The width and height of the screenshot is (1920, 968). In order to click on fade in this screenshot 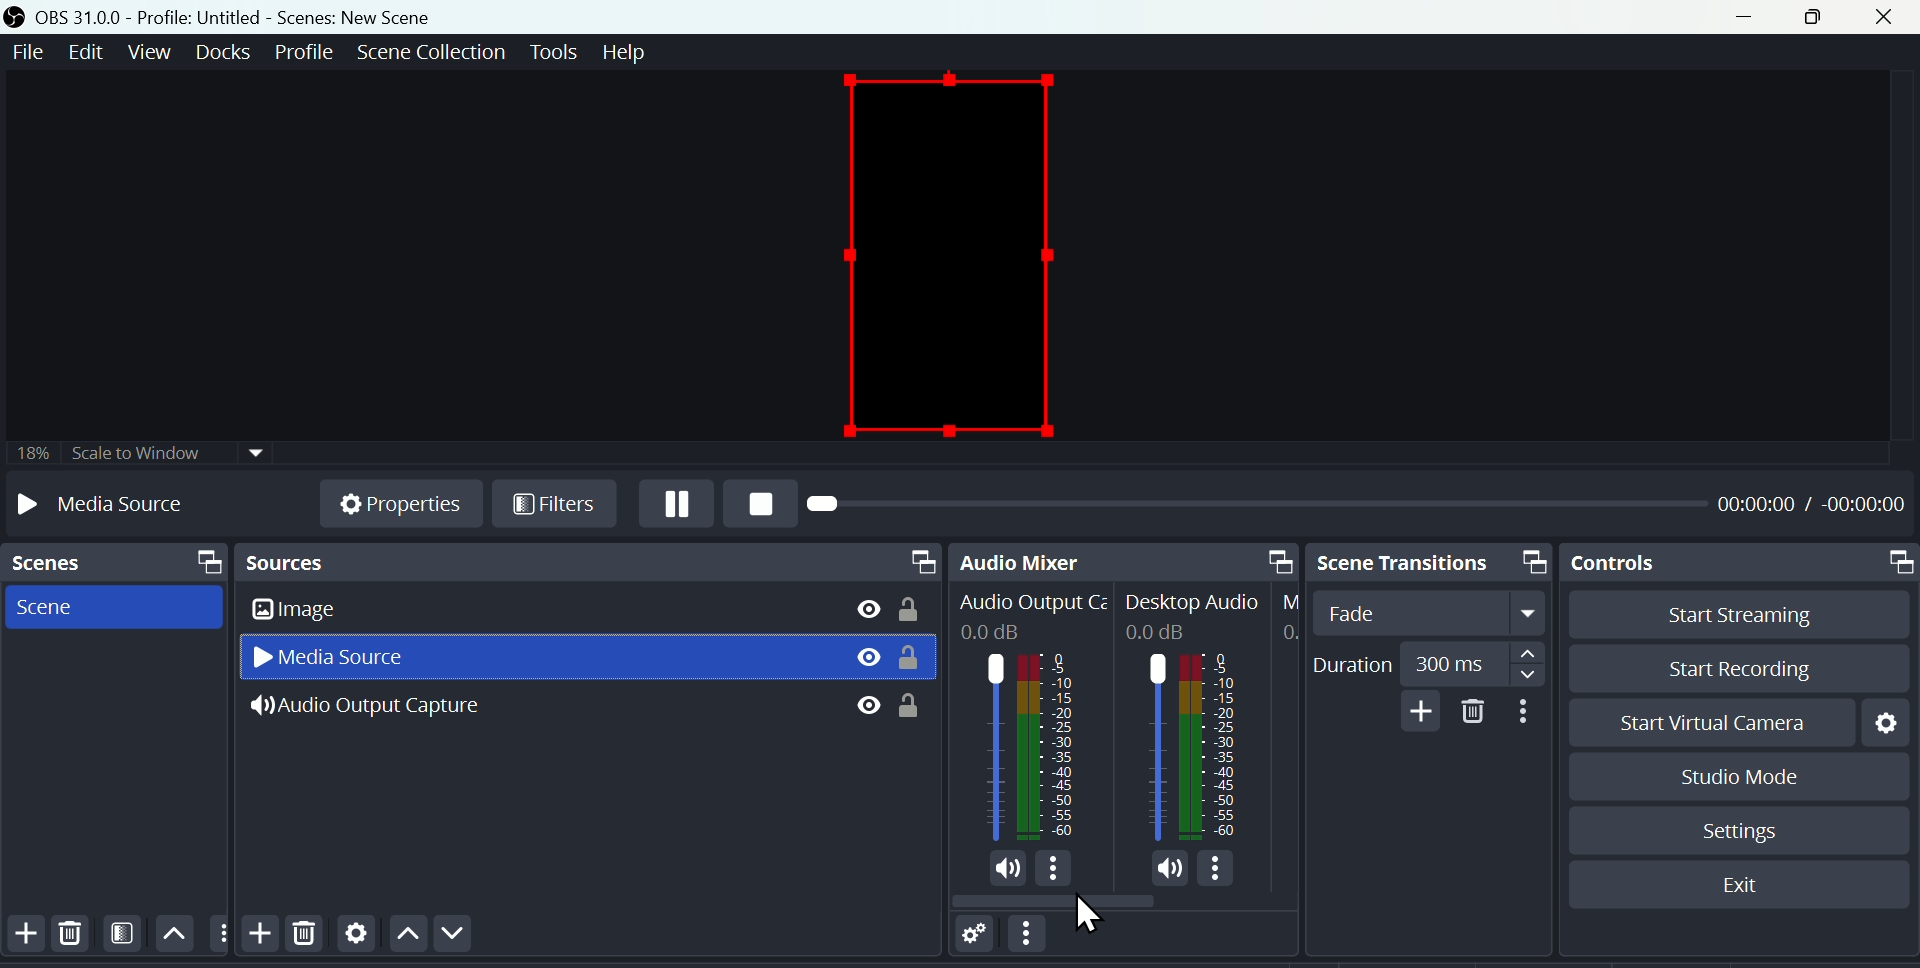, I will do `click(1434, 613)`.